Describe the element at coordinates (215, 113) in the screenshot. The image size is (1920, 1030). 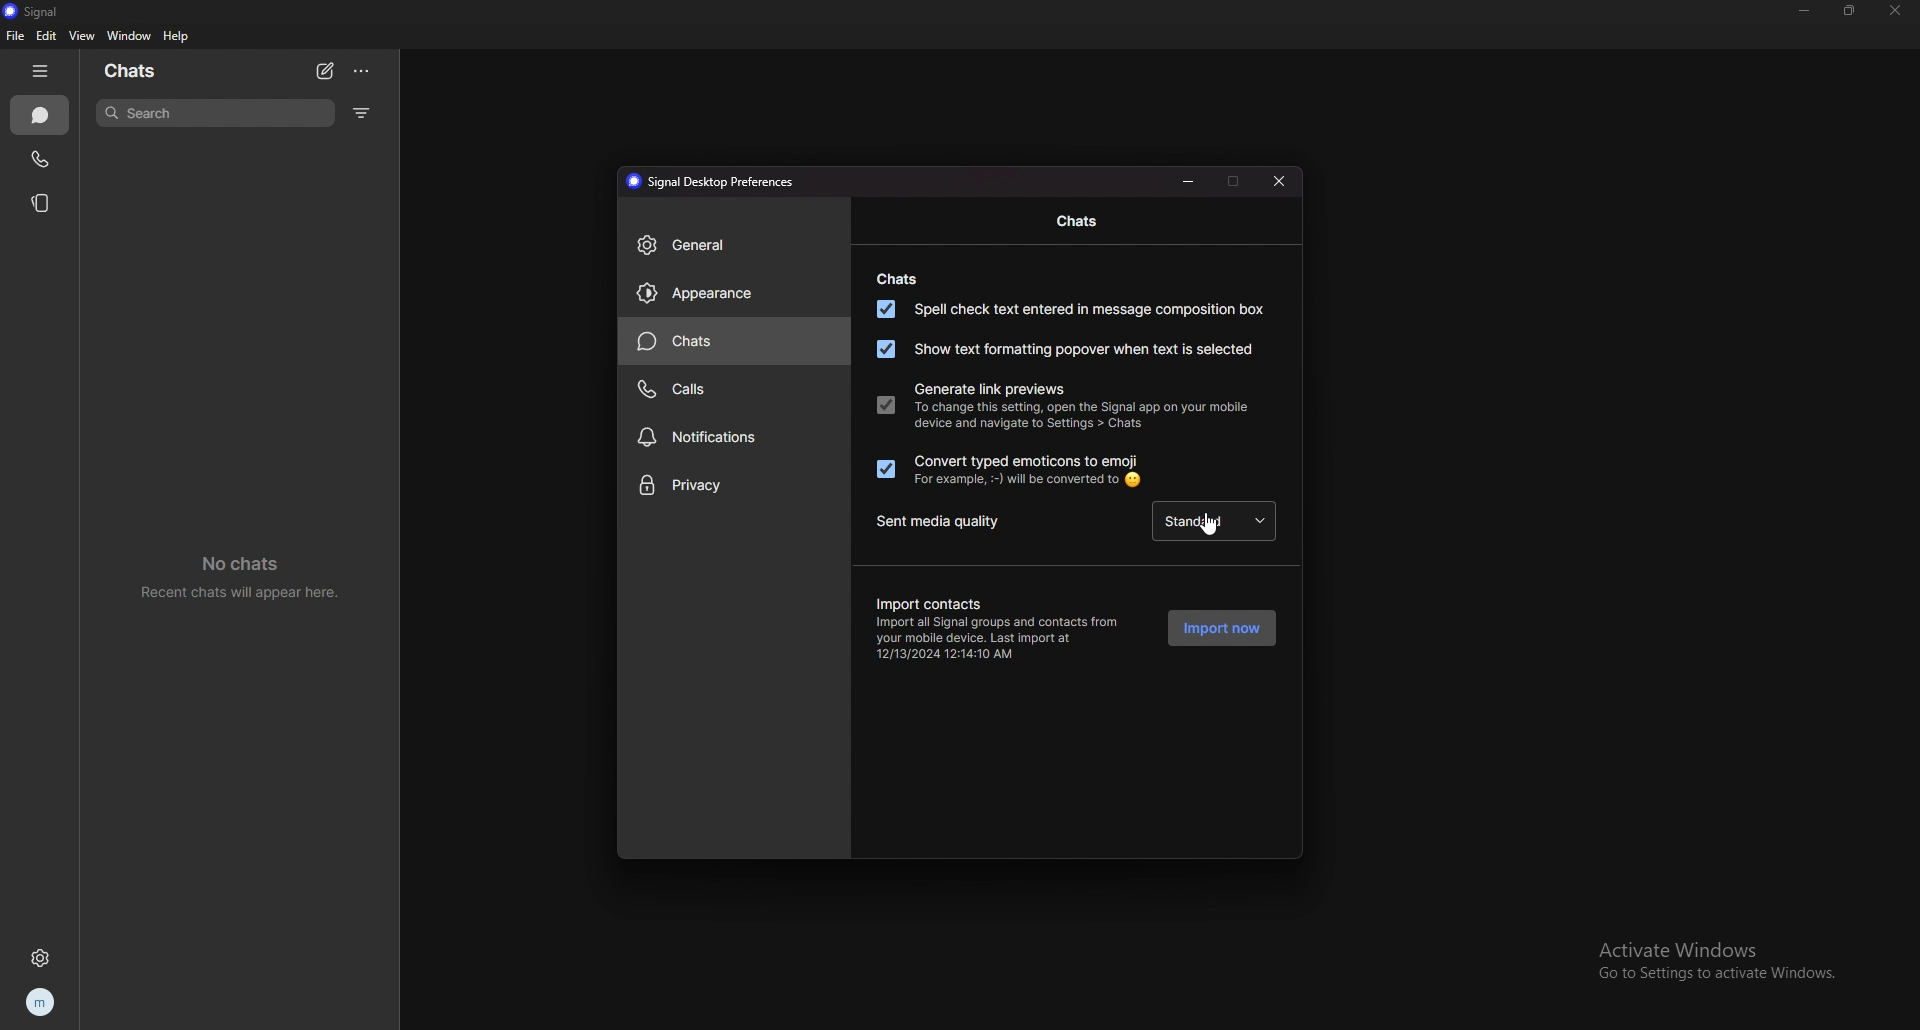
I see `search` at that location.